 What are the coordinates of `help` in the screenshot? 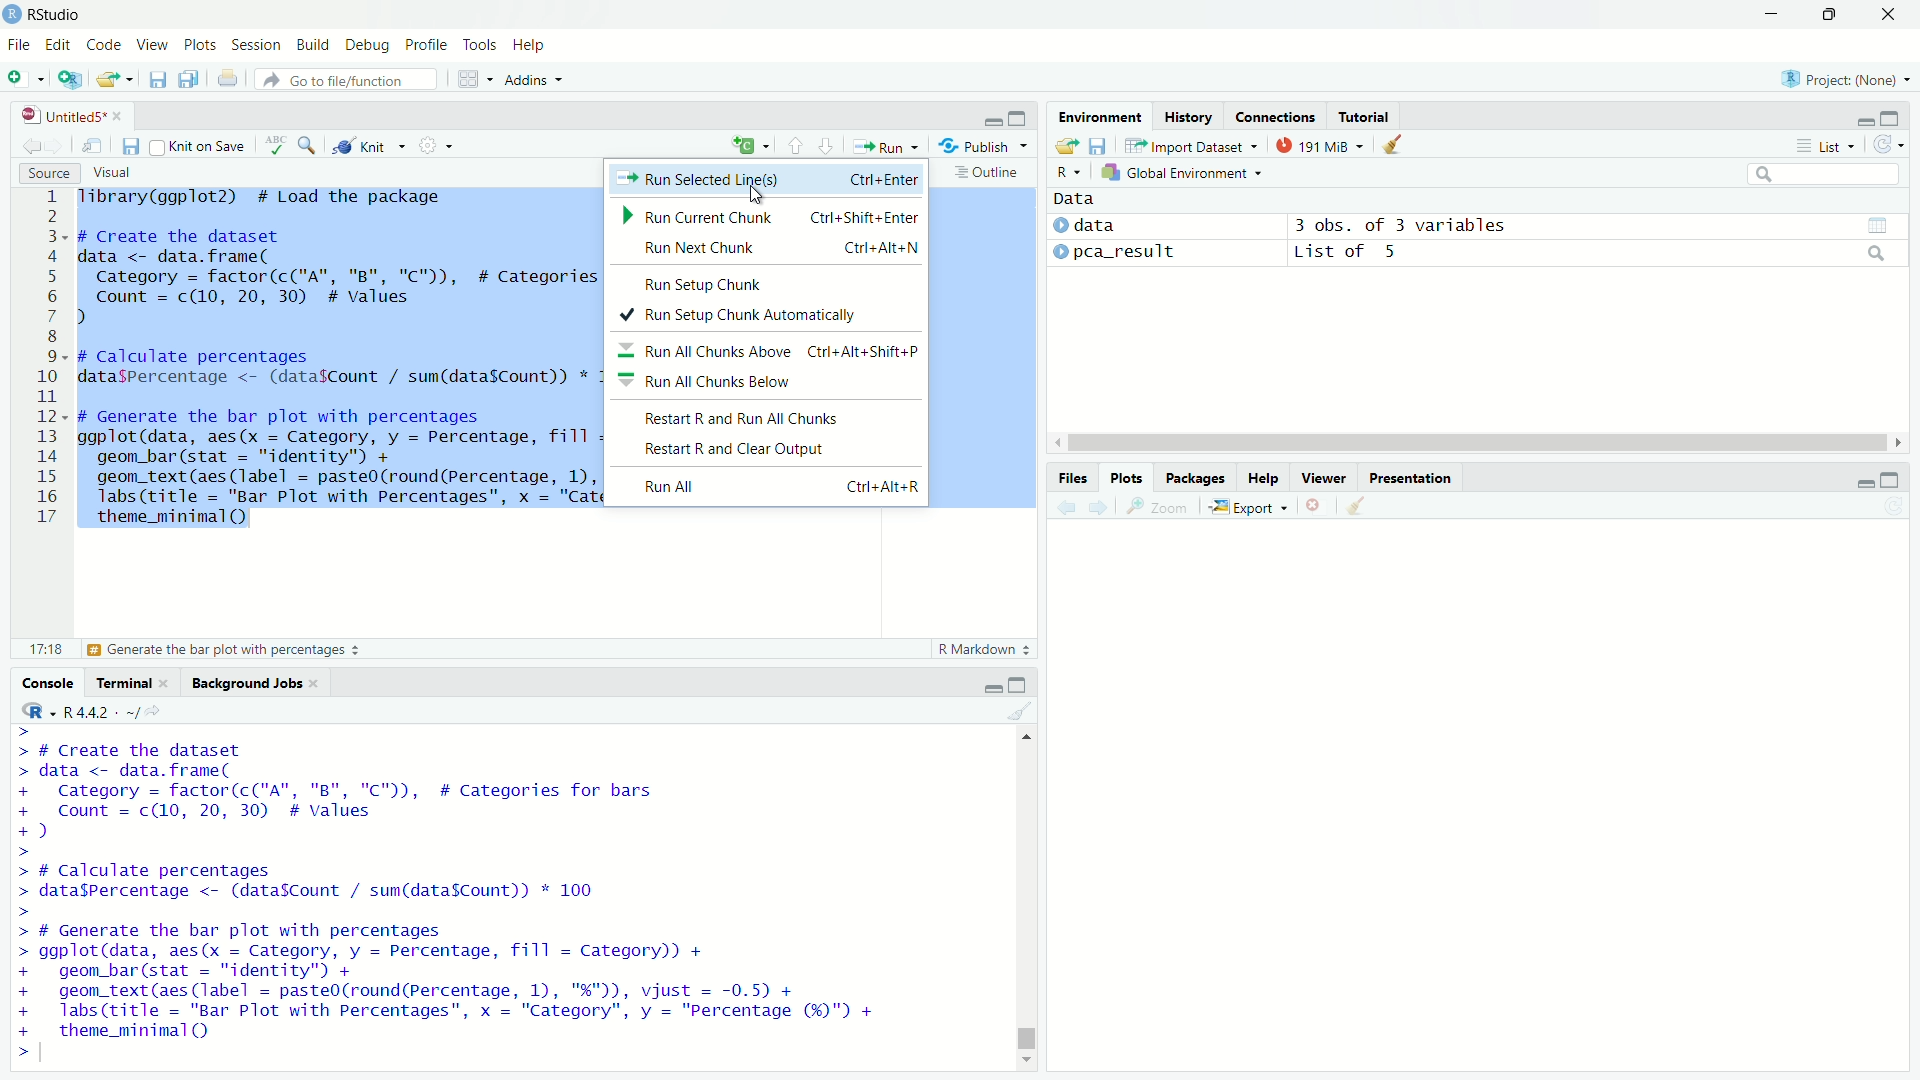 It's located at (1263, 478).